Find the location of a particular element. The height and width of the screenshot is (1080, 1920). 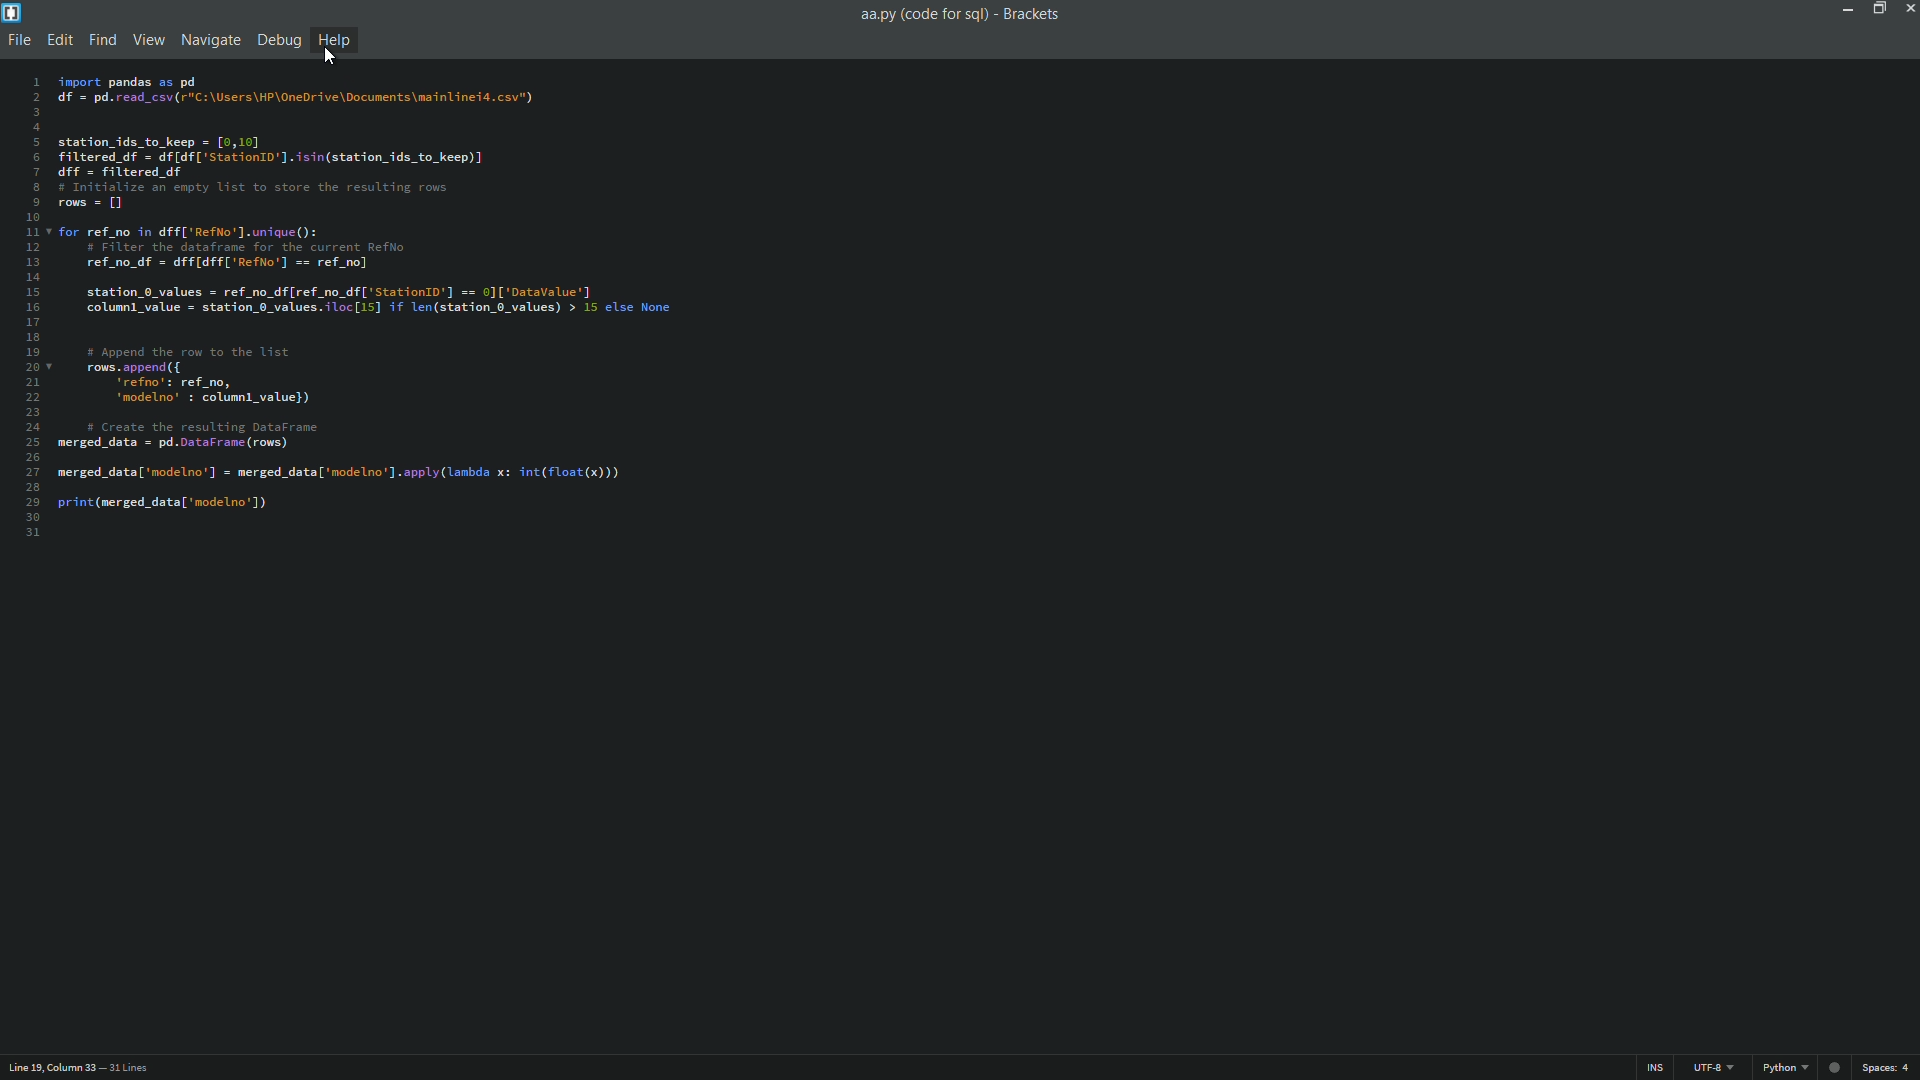

minimize is located at coordinates (1846, 10).